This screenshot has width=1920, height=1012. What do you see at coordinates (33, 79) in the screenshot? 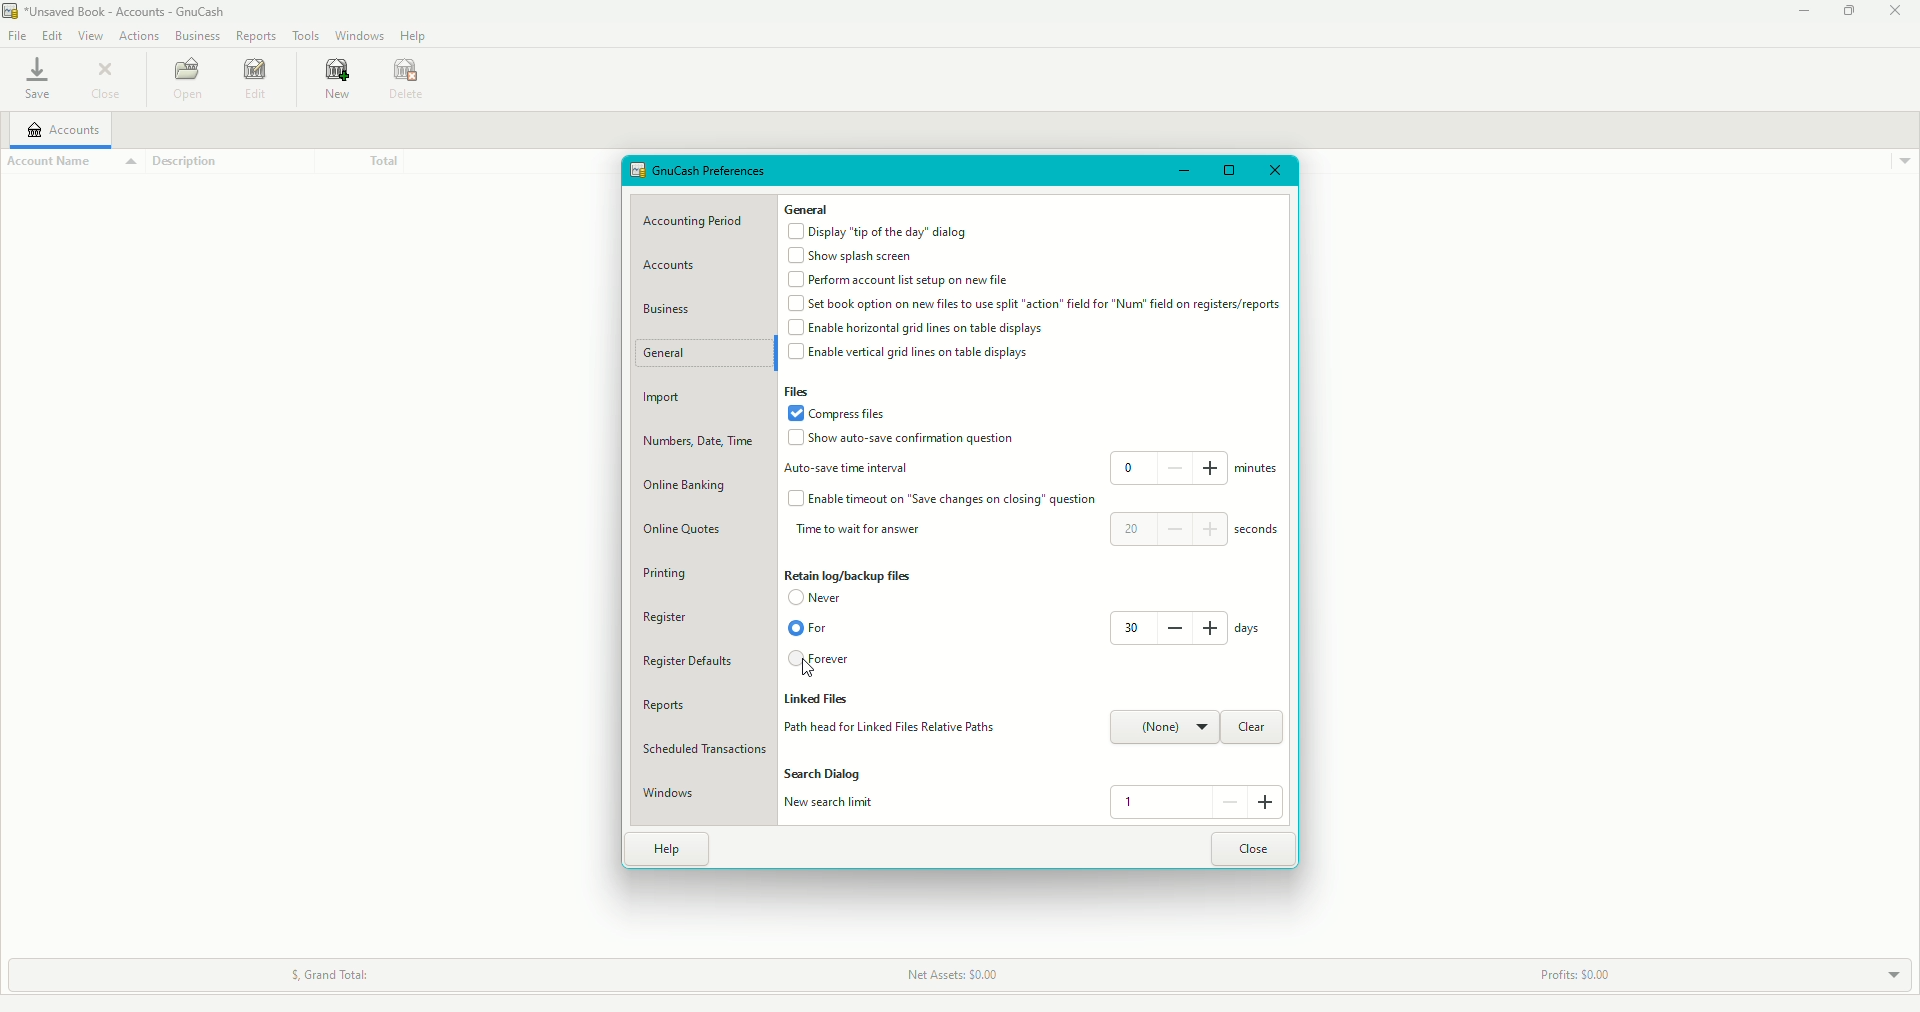
I see `save` at bounding box center [33, 79].